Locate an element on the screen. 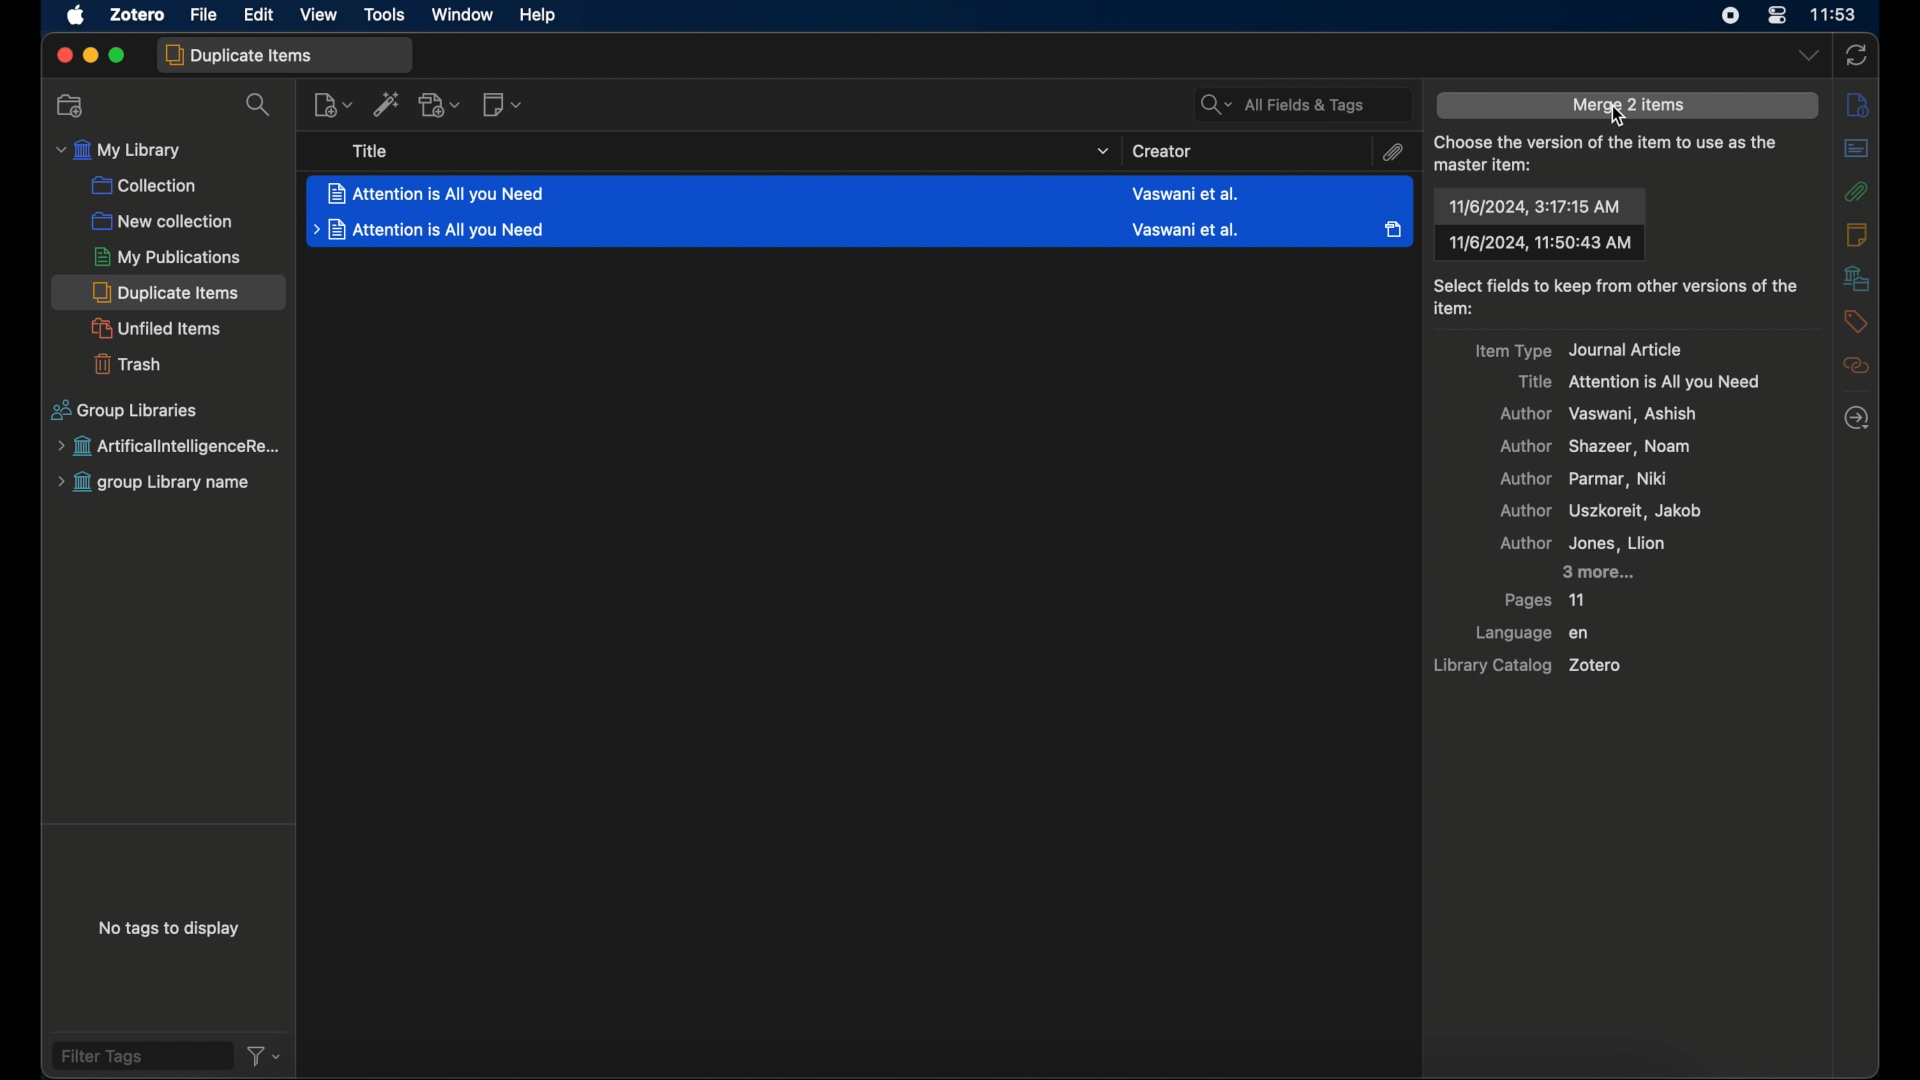 The height and width of the screenshot is (1080, 1920). notes is located at coordinates (1856, 235).